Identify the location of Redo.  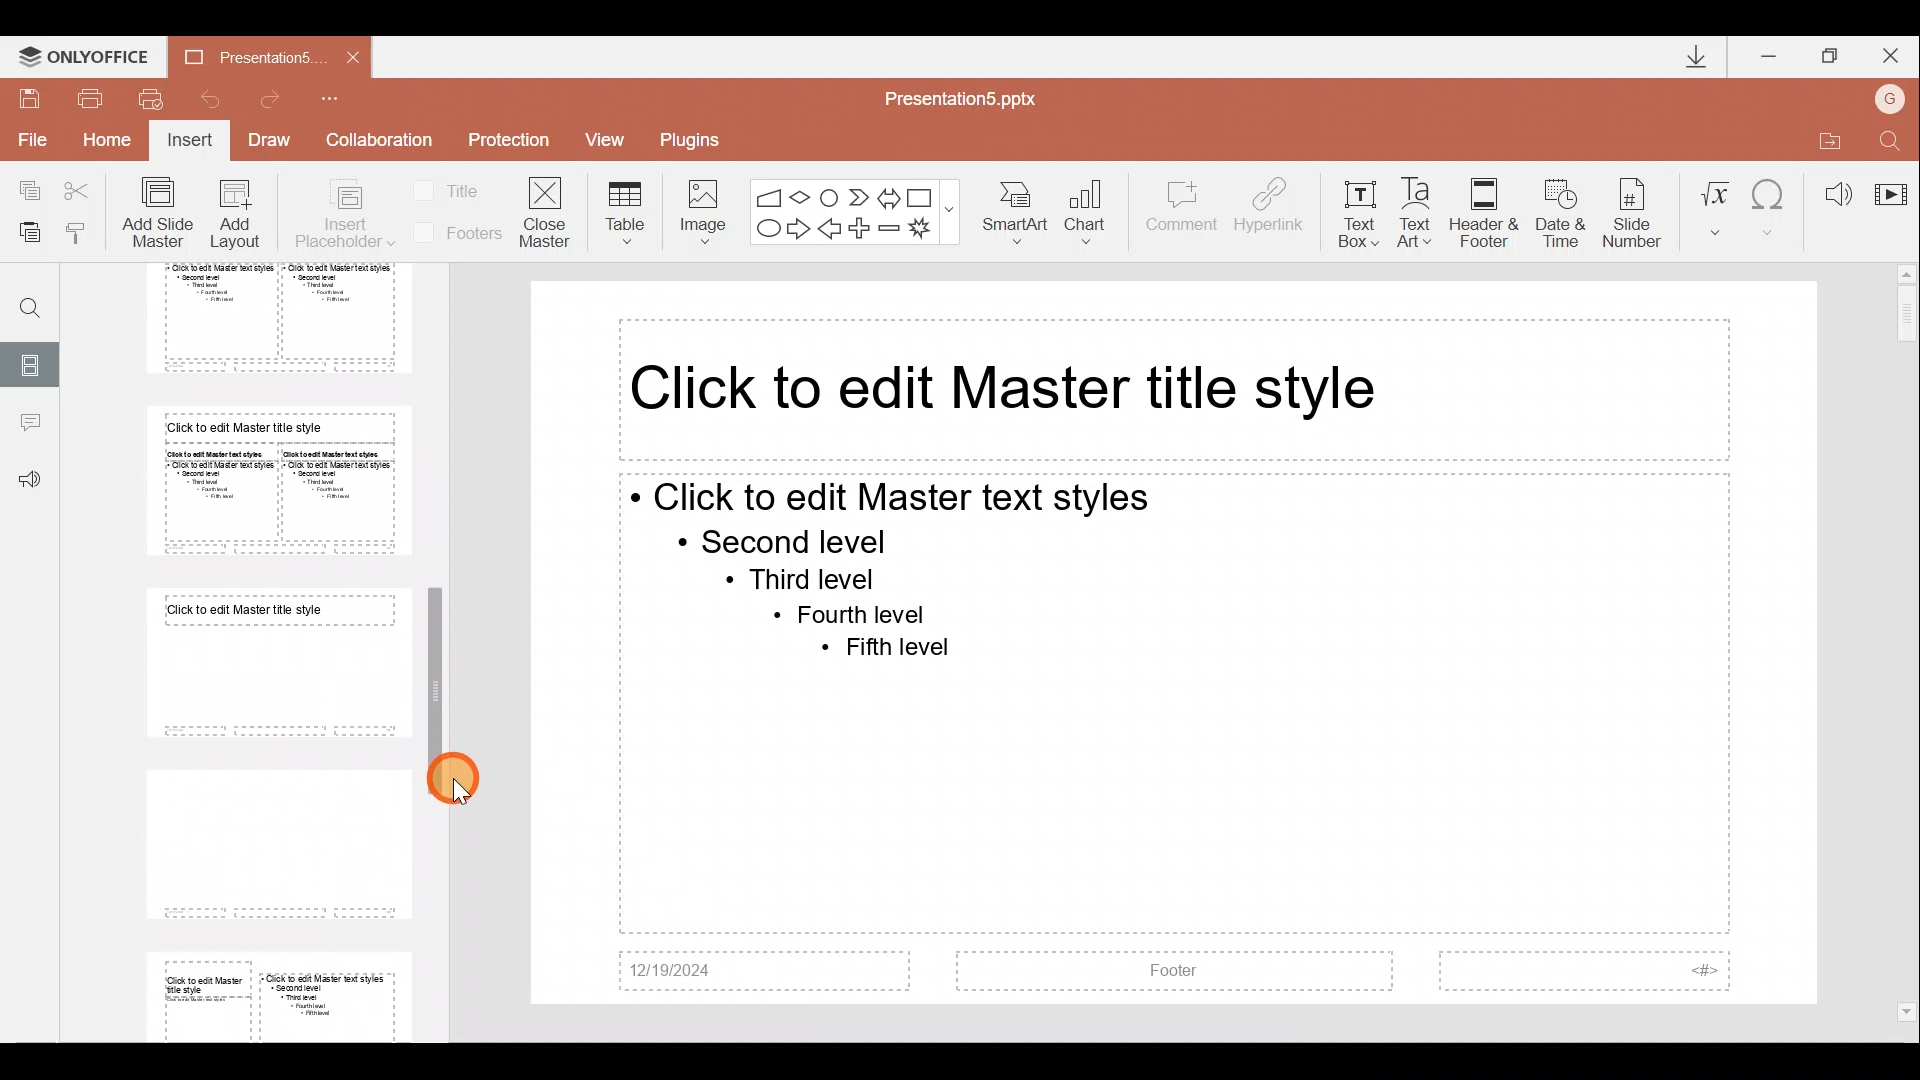
(278, 99).